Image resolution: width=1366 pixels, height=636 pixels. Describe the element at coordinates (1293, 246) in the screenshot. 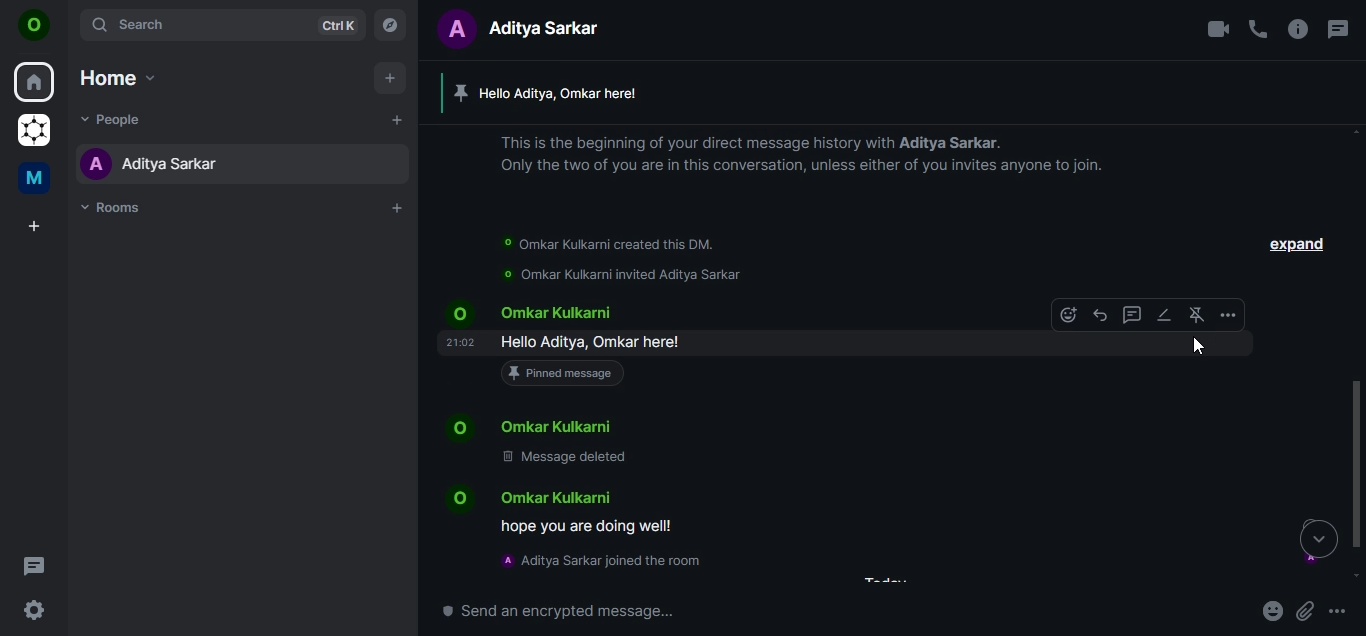

I see `expand` at that location.